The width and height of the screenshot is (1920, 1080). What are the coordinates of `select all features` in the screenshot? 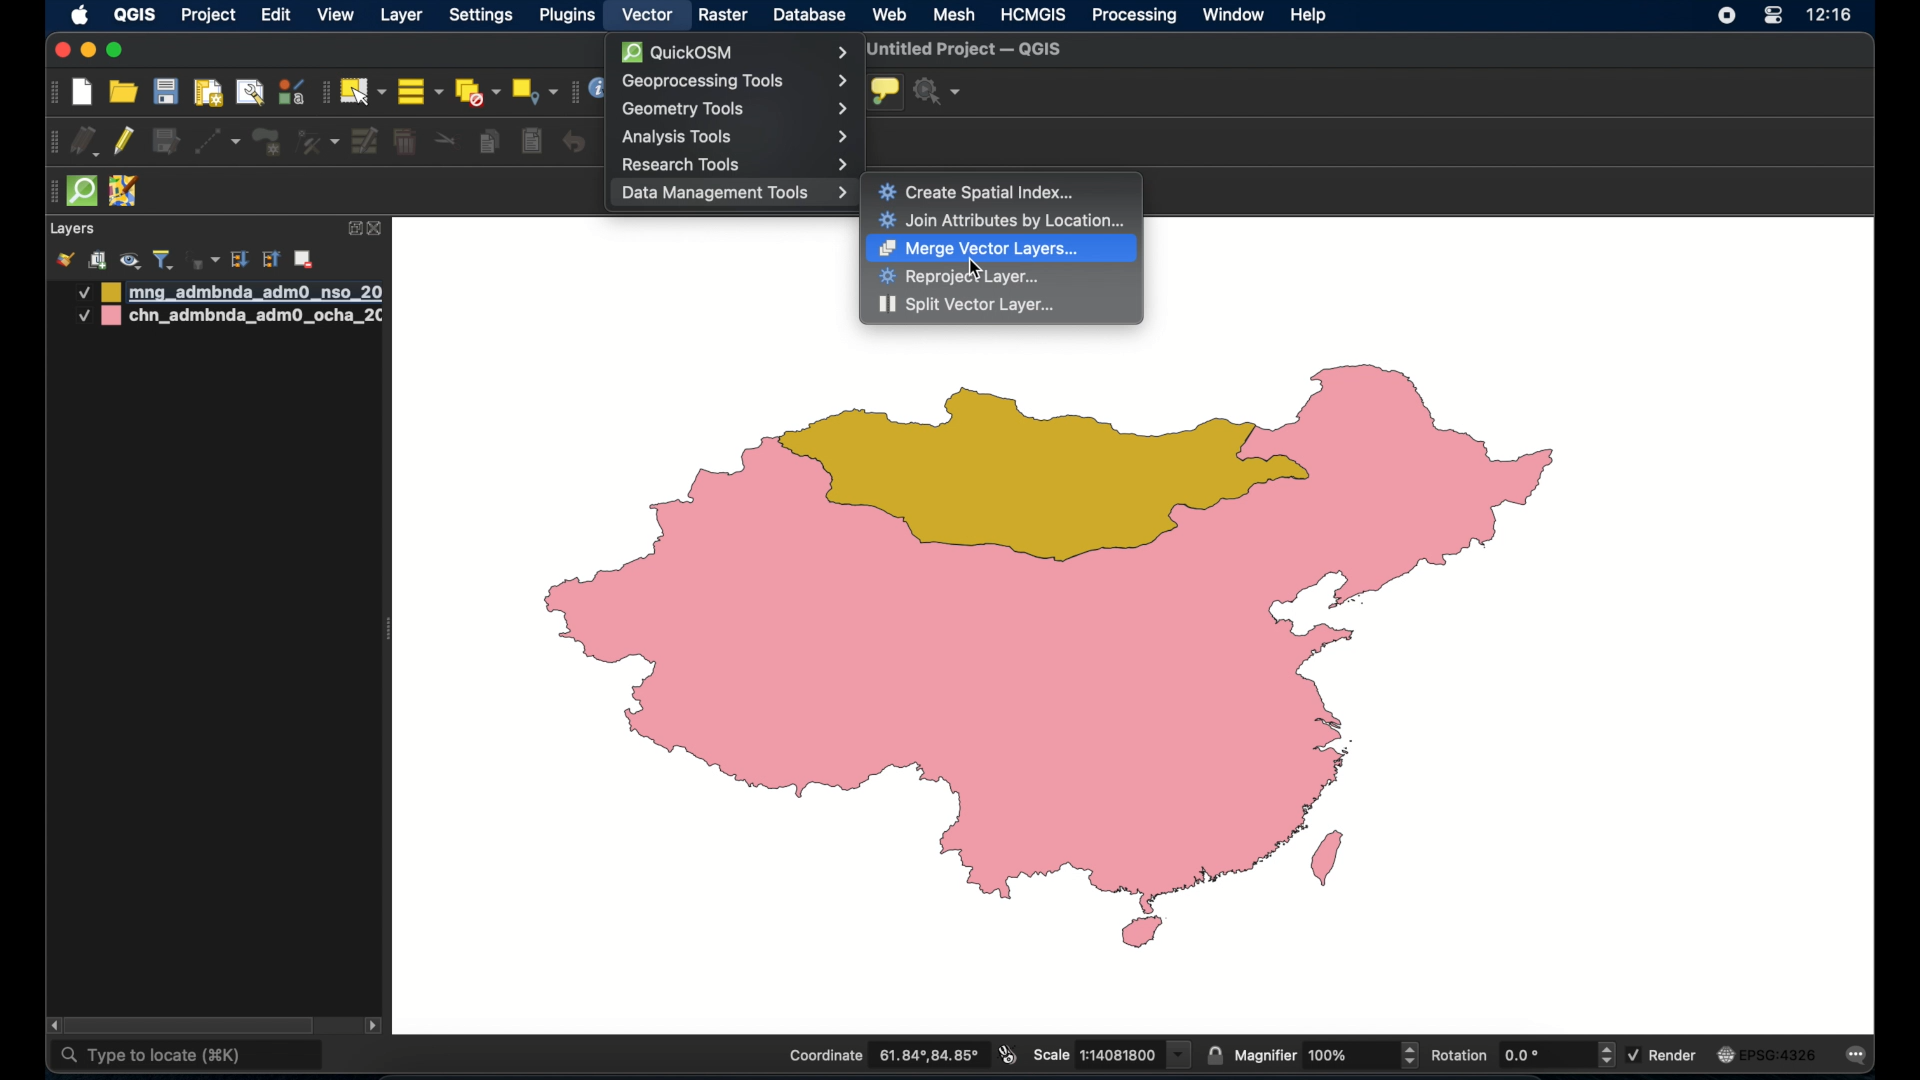 It's located at (421, 93).